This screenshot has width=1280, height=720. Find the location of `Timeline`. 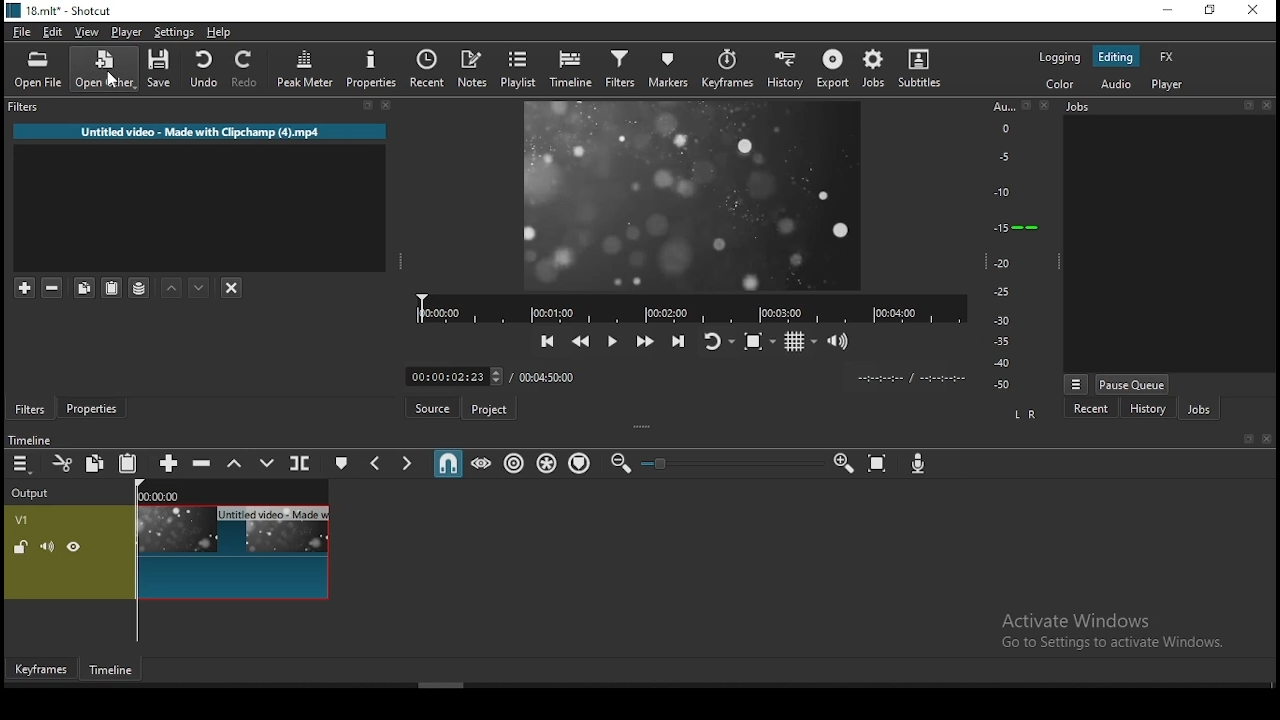

Timeline is located at coordinates (51, 436).